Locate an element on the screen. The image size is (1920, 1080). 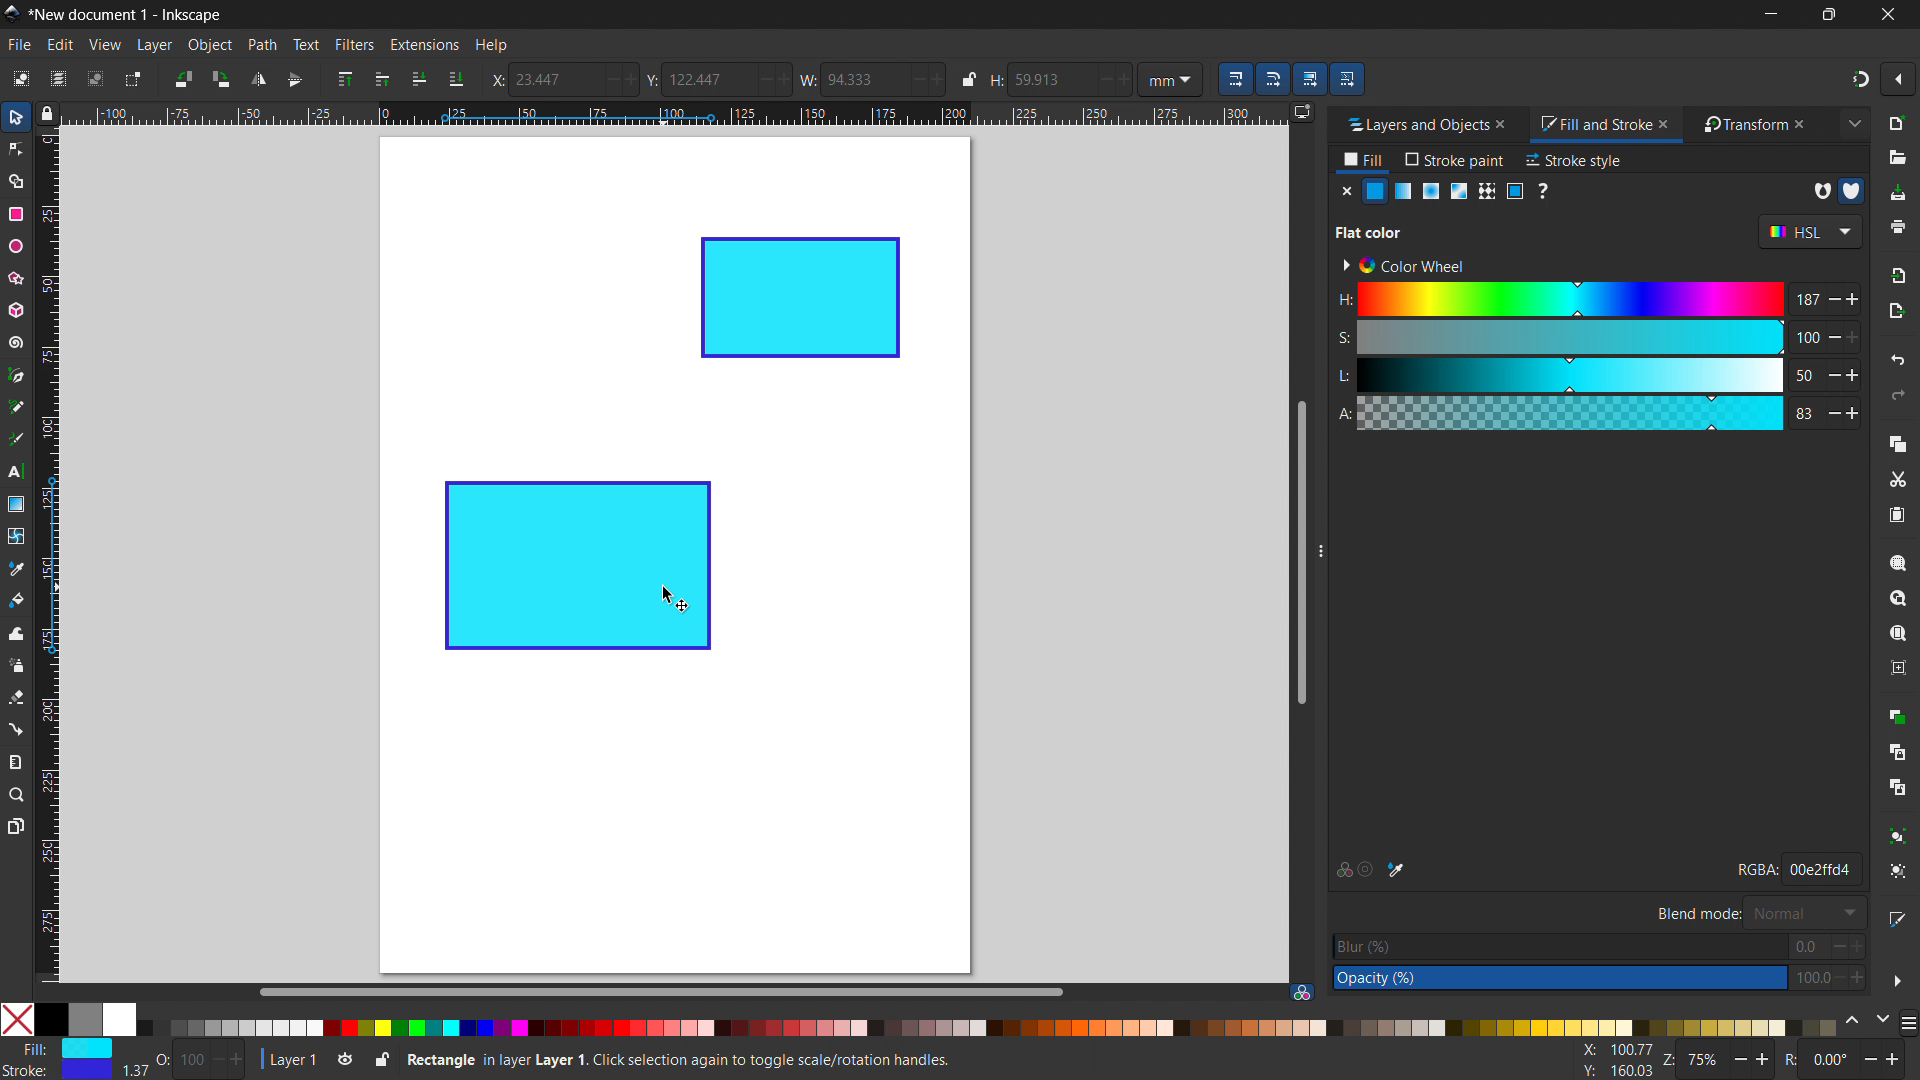
unset paint is located at coordinates (1542, 190).